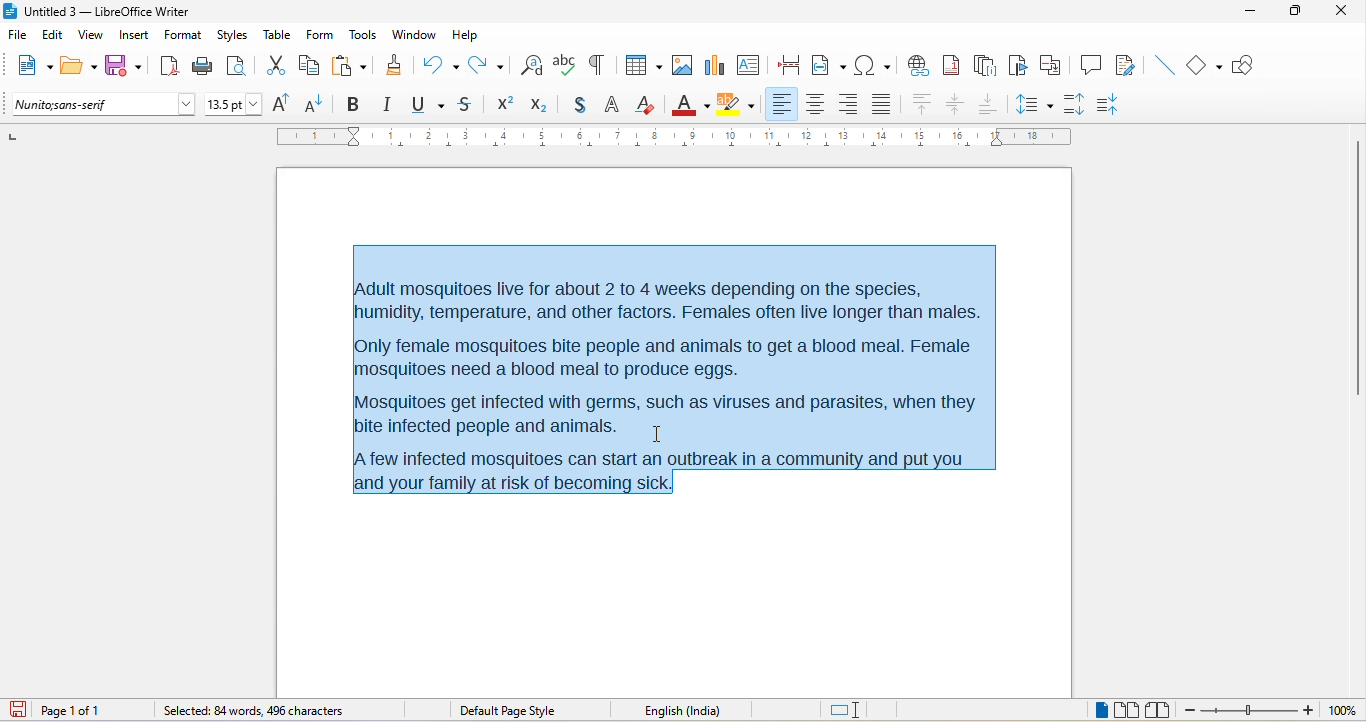 This screenshot has width=1366, height=722. Describe the element at coordinates (349, 66) in the screenshot. I see `paste` at that location.